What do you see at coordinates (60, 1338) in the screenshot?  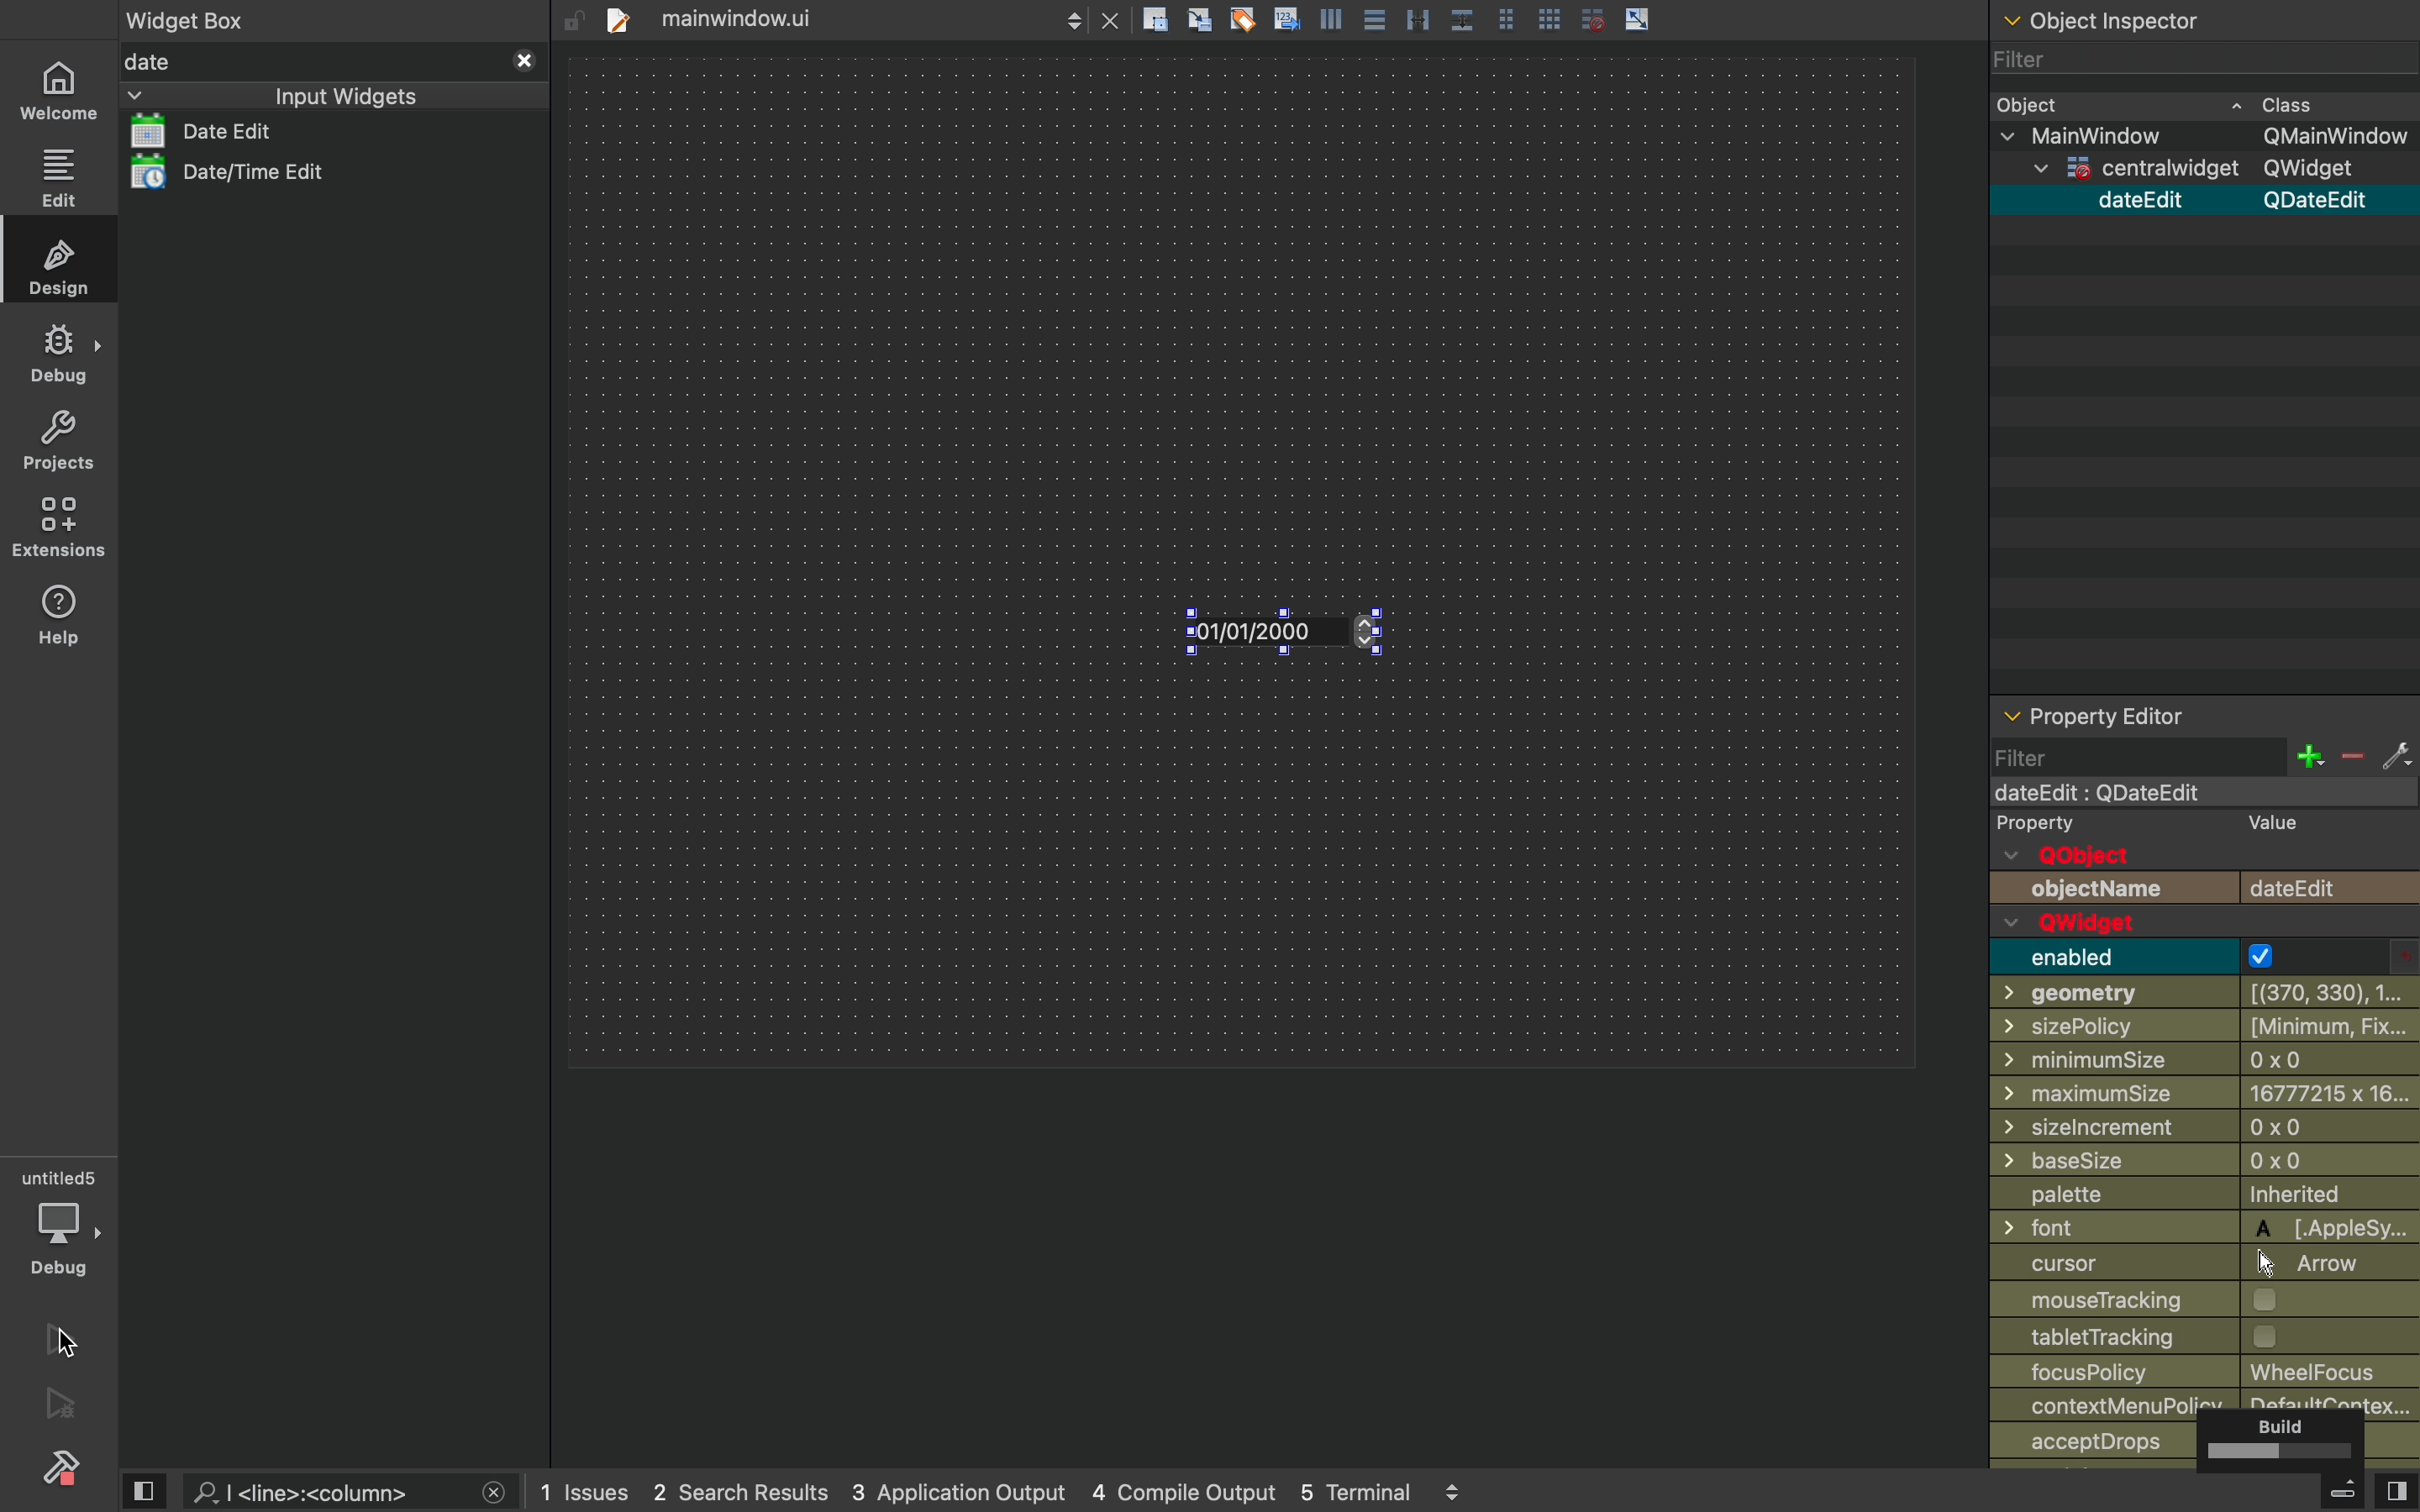 I see `run` at bounding box center [60, 1338].